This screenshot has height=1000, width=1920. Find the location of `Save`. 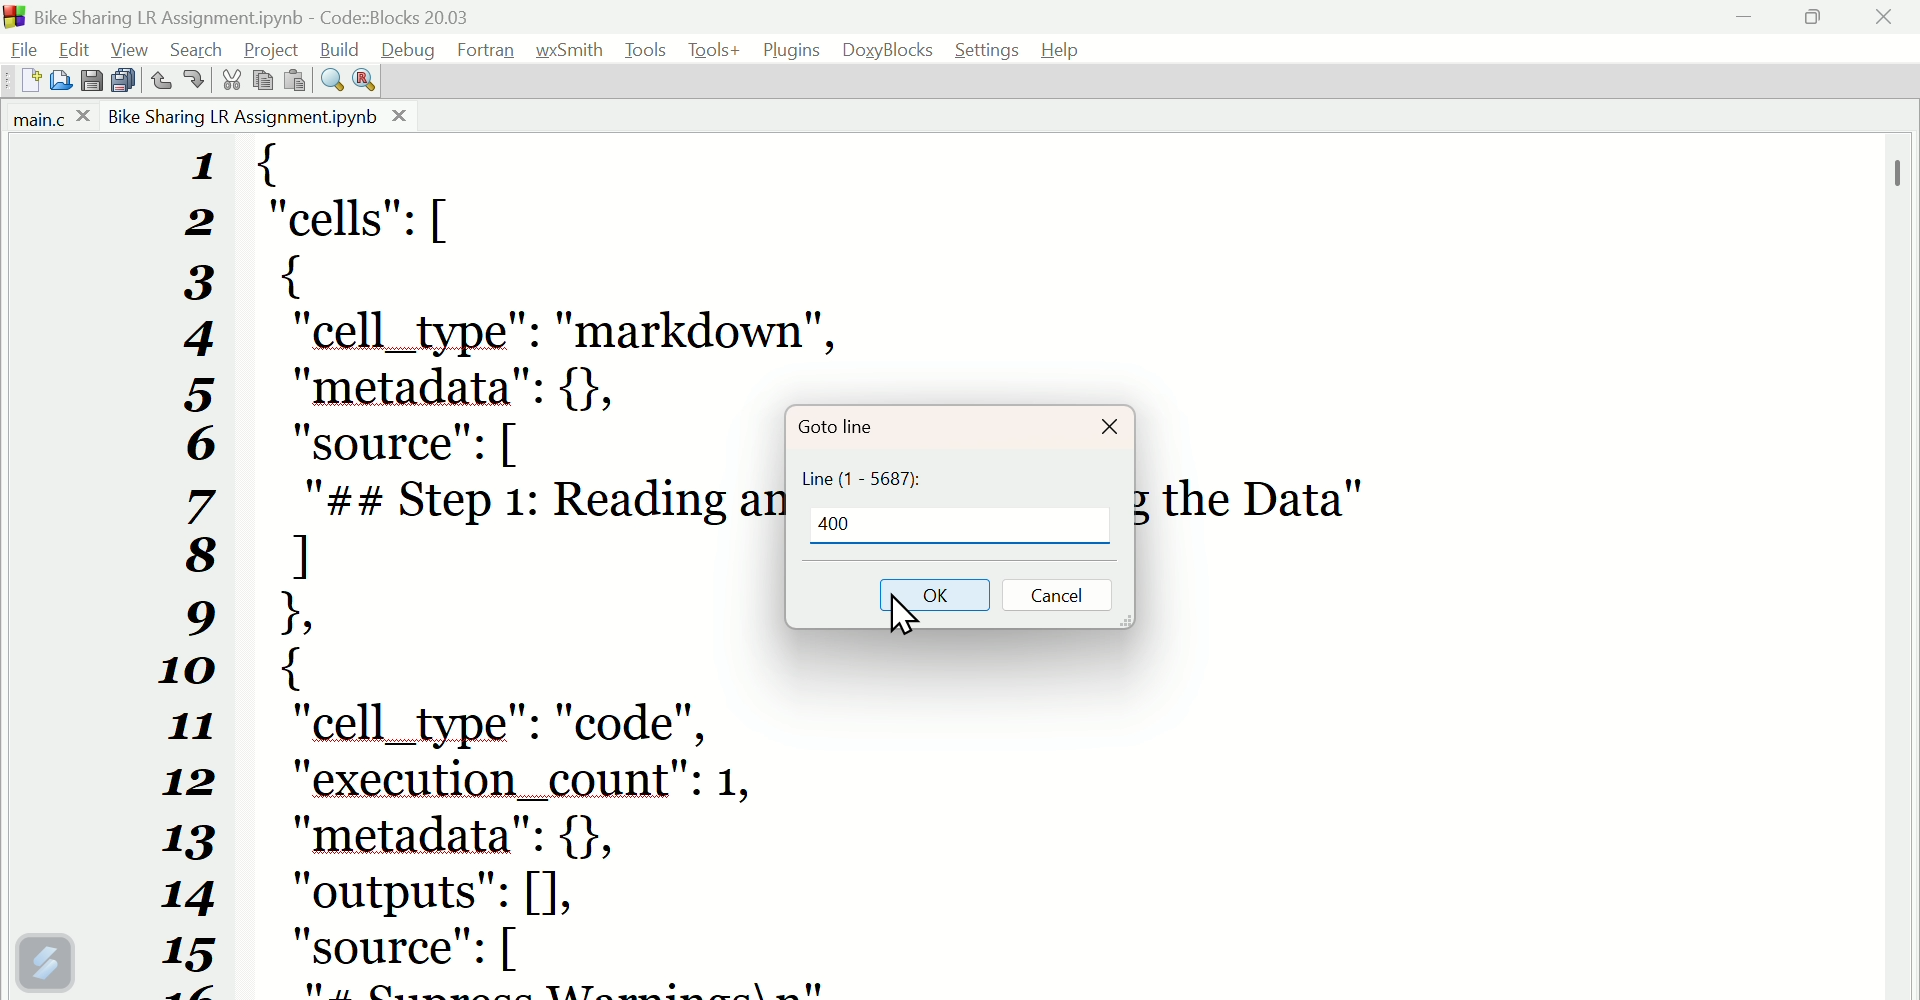

Save is located at coordinates (89, 81).